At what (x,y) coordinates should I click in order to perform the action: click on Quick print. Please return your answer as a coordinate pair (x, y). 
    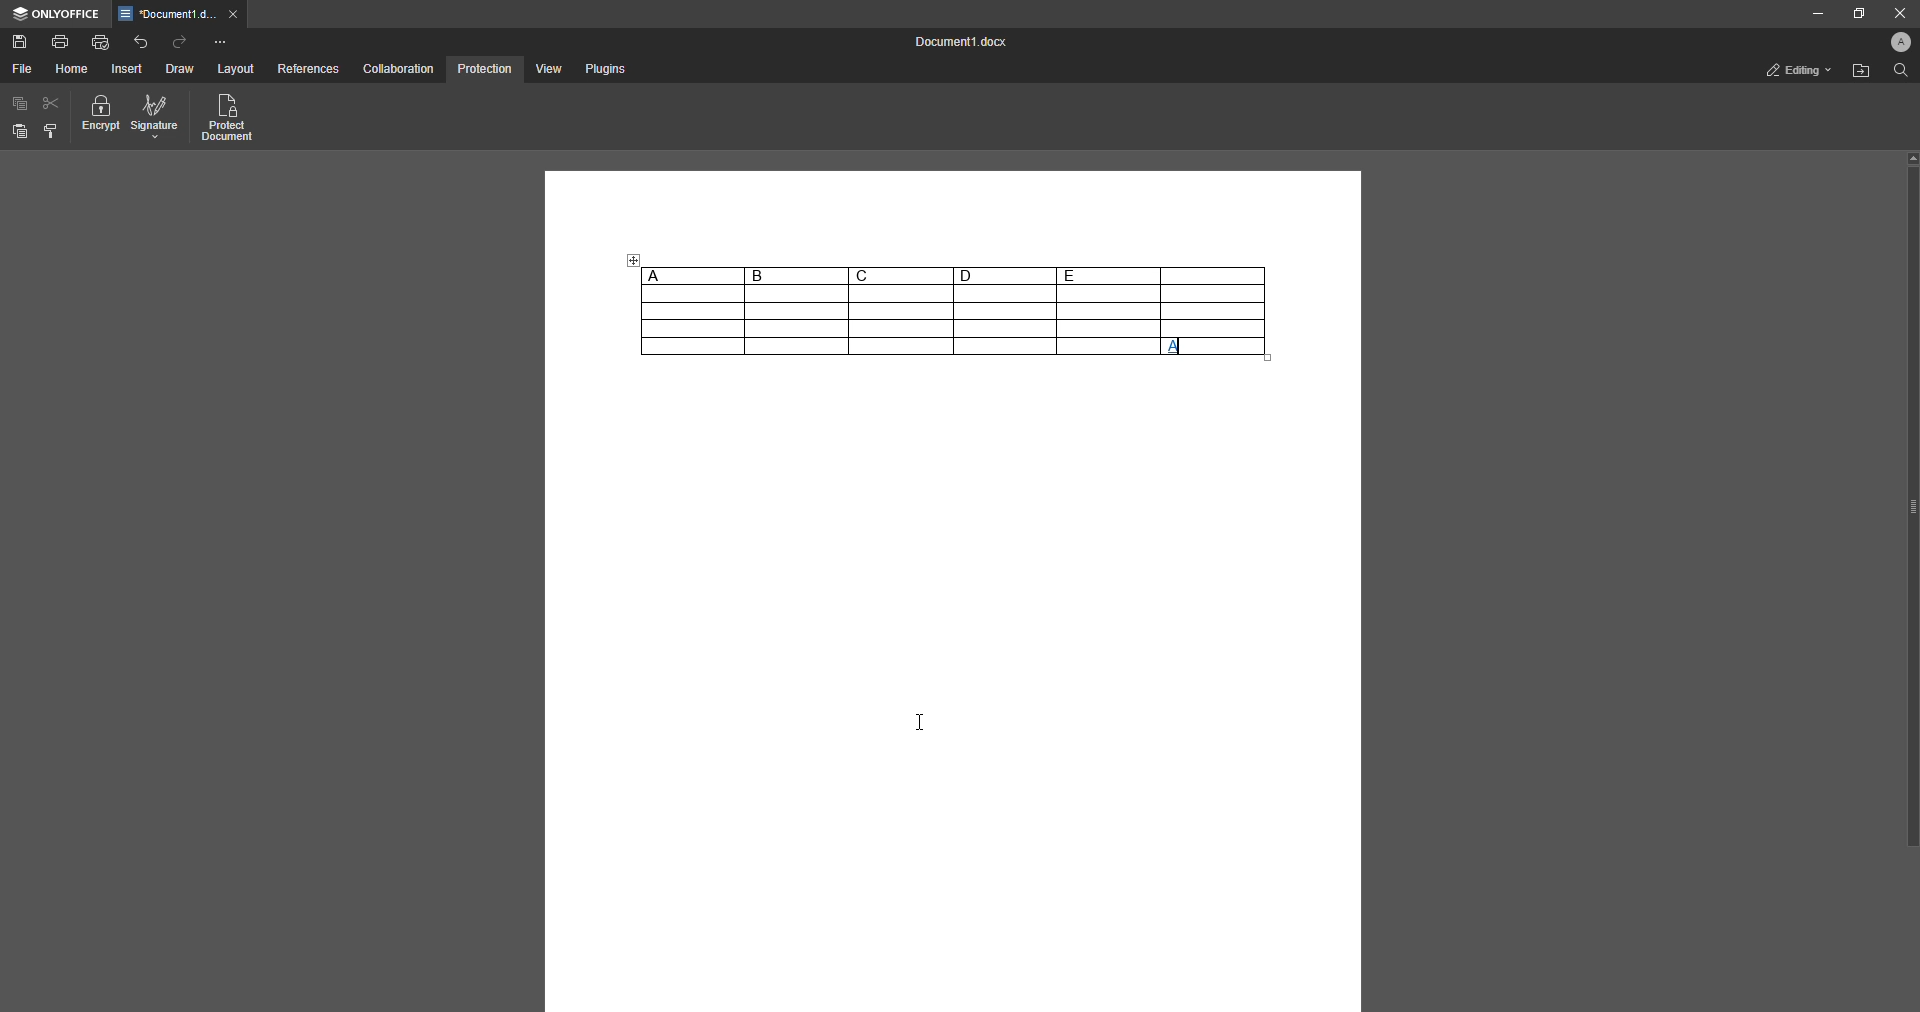
    Looking at the image, I should click on (101, 41).